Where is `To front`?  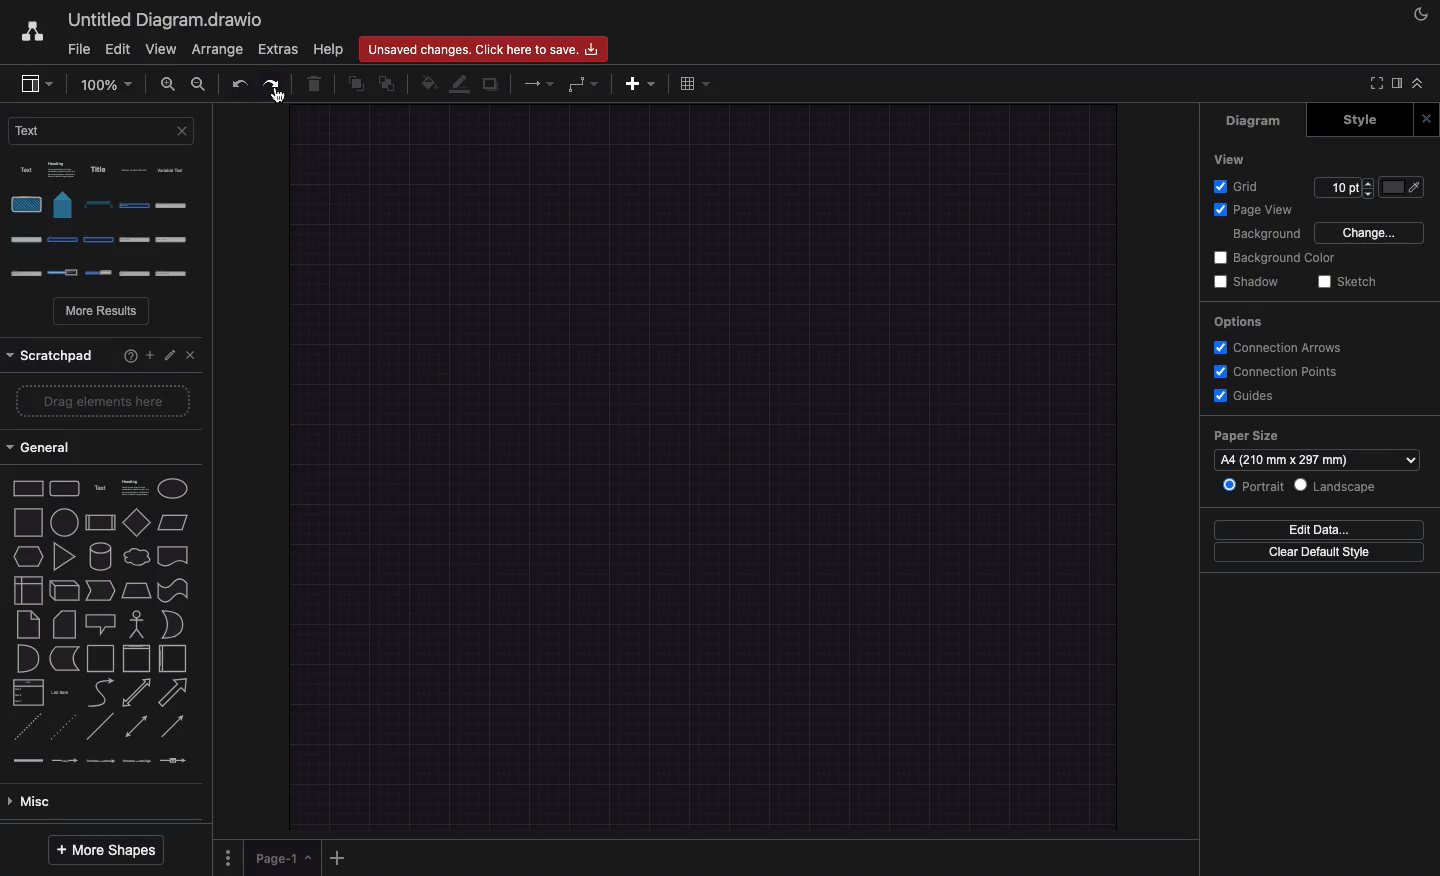 To front is located at coordinates (355, 85).